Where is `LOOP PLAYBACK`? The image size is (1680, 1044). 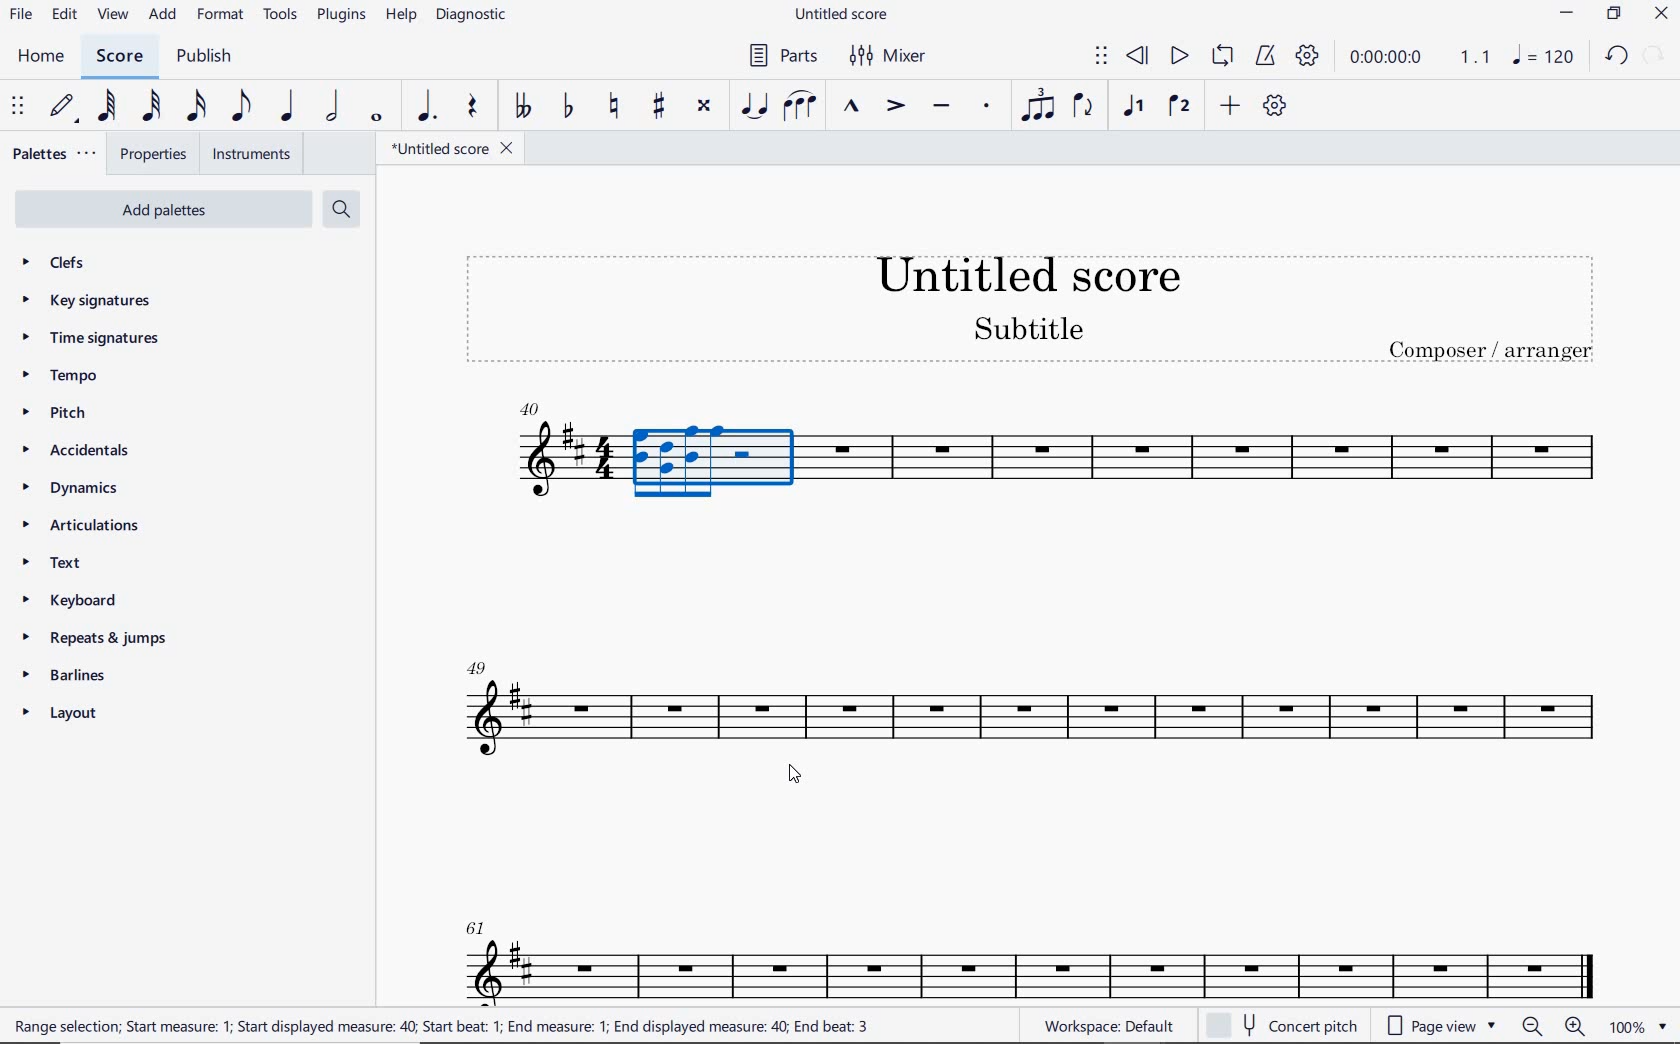 LOOP PLAYBACK is located at coordinates (1222, 58).